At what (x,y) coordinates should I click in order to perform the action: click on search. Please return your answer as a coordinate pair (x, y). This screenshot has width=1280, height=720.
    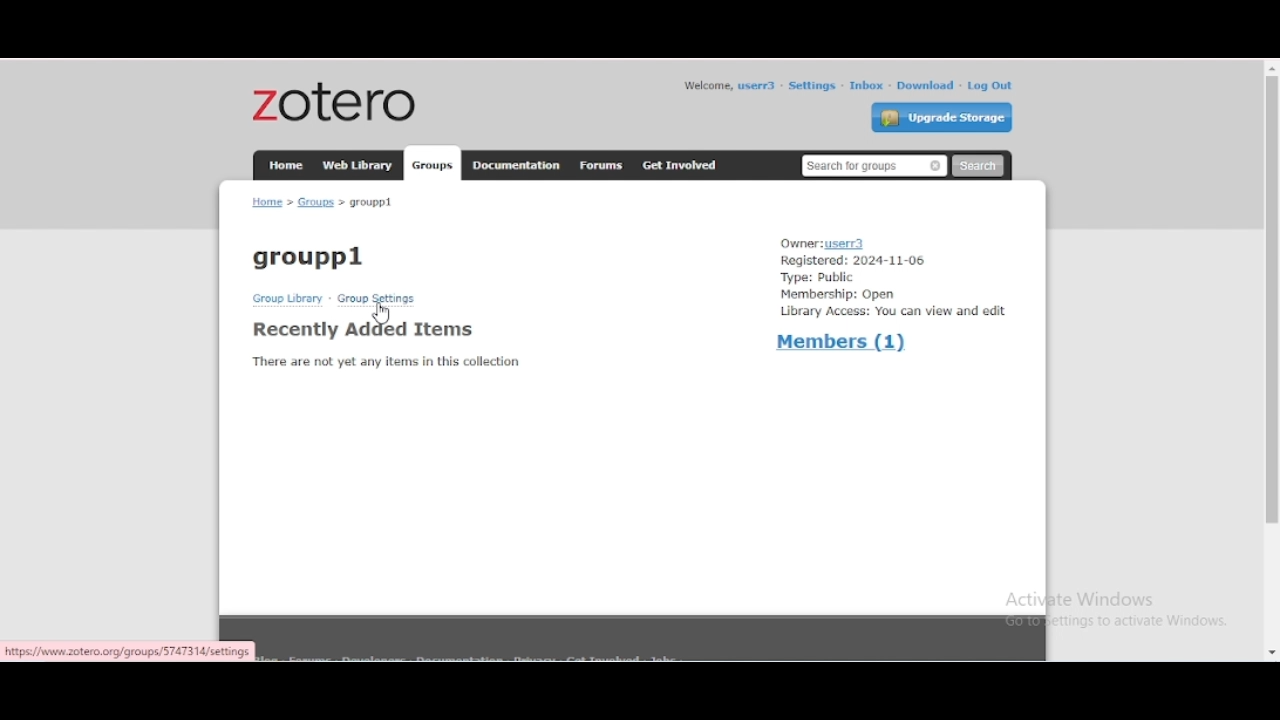
    Looking at the image, I should click on (978, 166).